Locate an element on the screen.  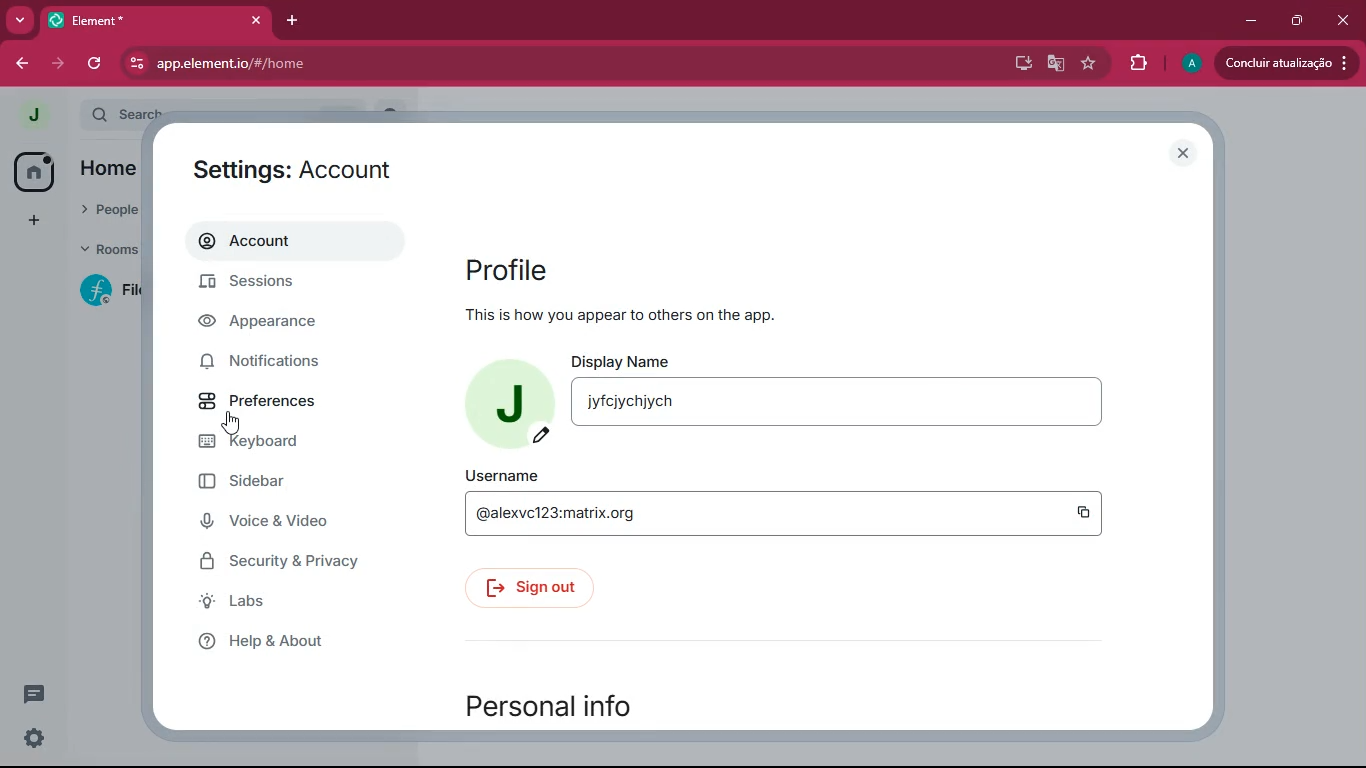
favourite is located at coordinates (1087, 63).